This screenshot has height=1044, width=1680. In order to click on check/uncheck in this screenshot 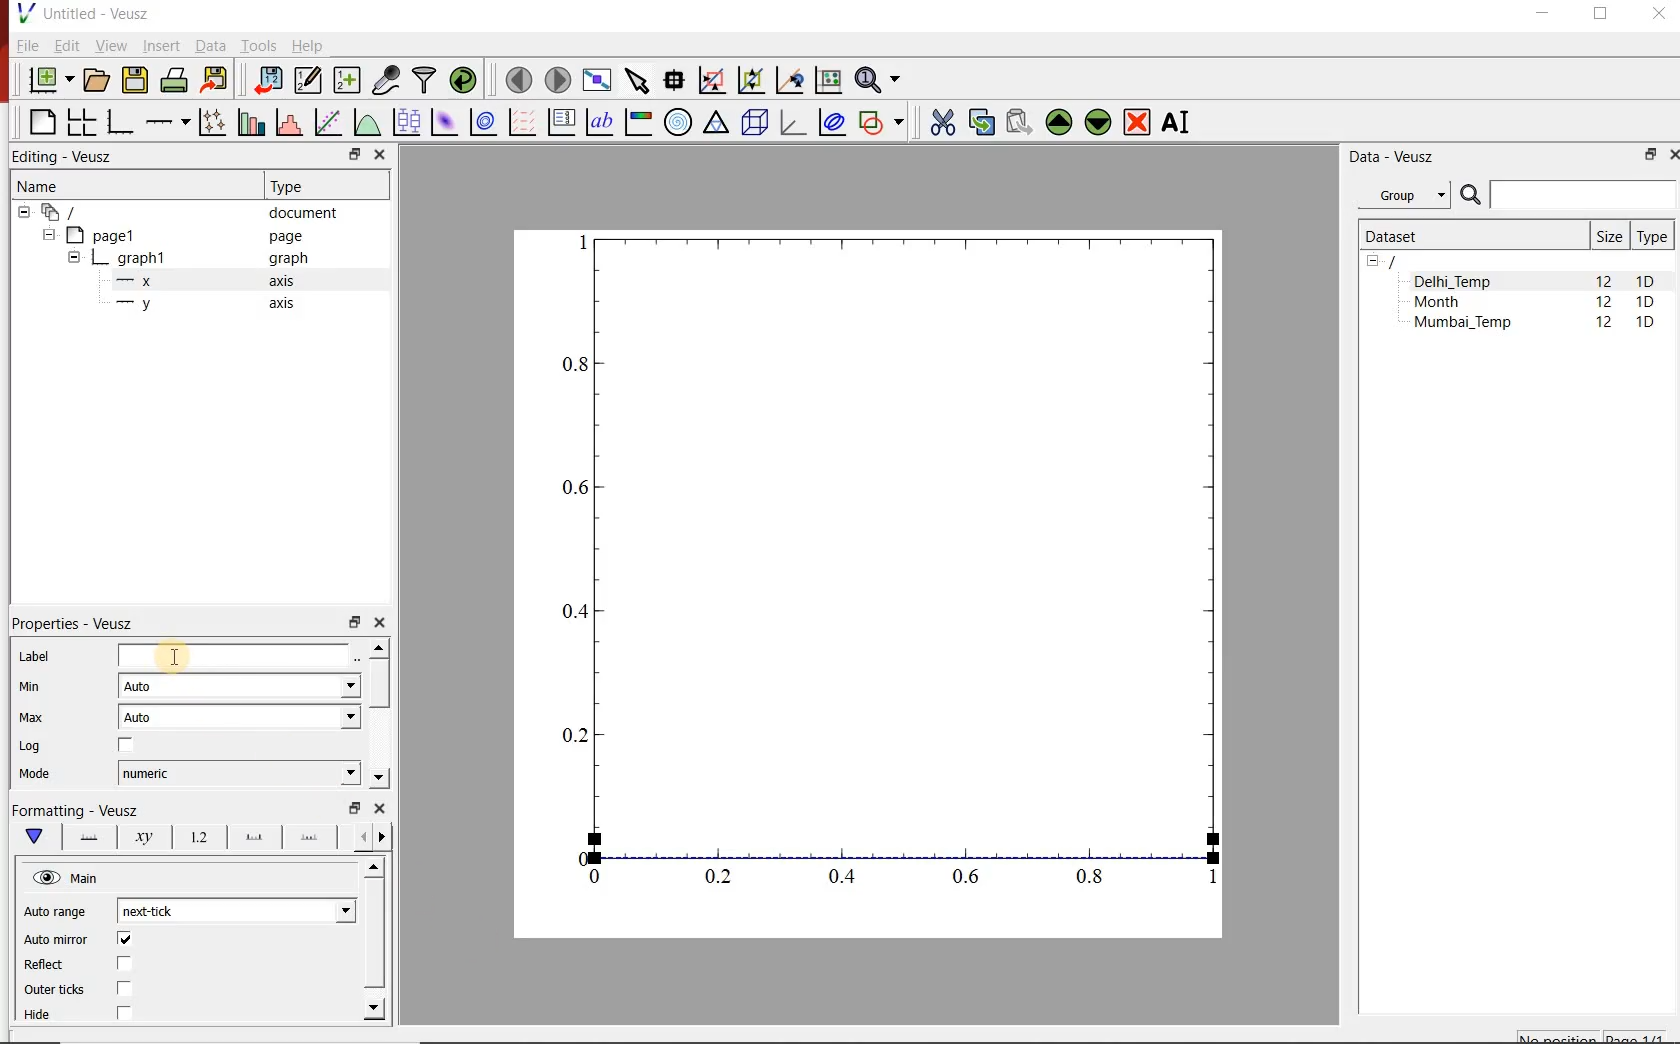, I will do `click(123, 1015)`.